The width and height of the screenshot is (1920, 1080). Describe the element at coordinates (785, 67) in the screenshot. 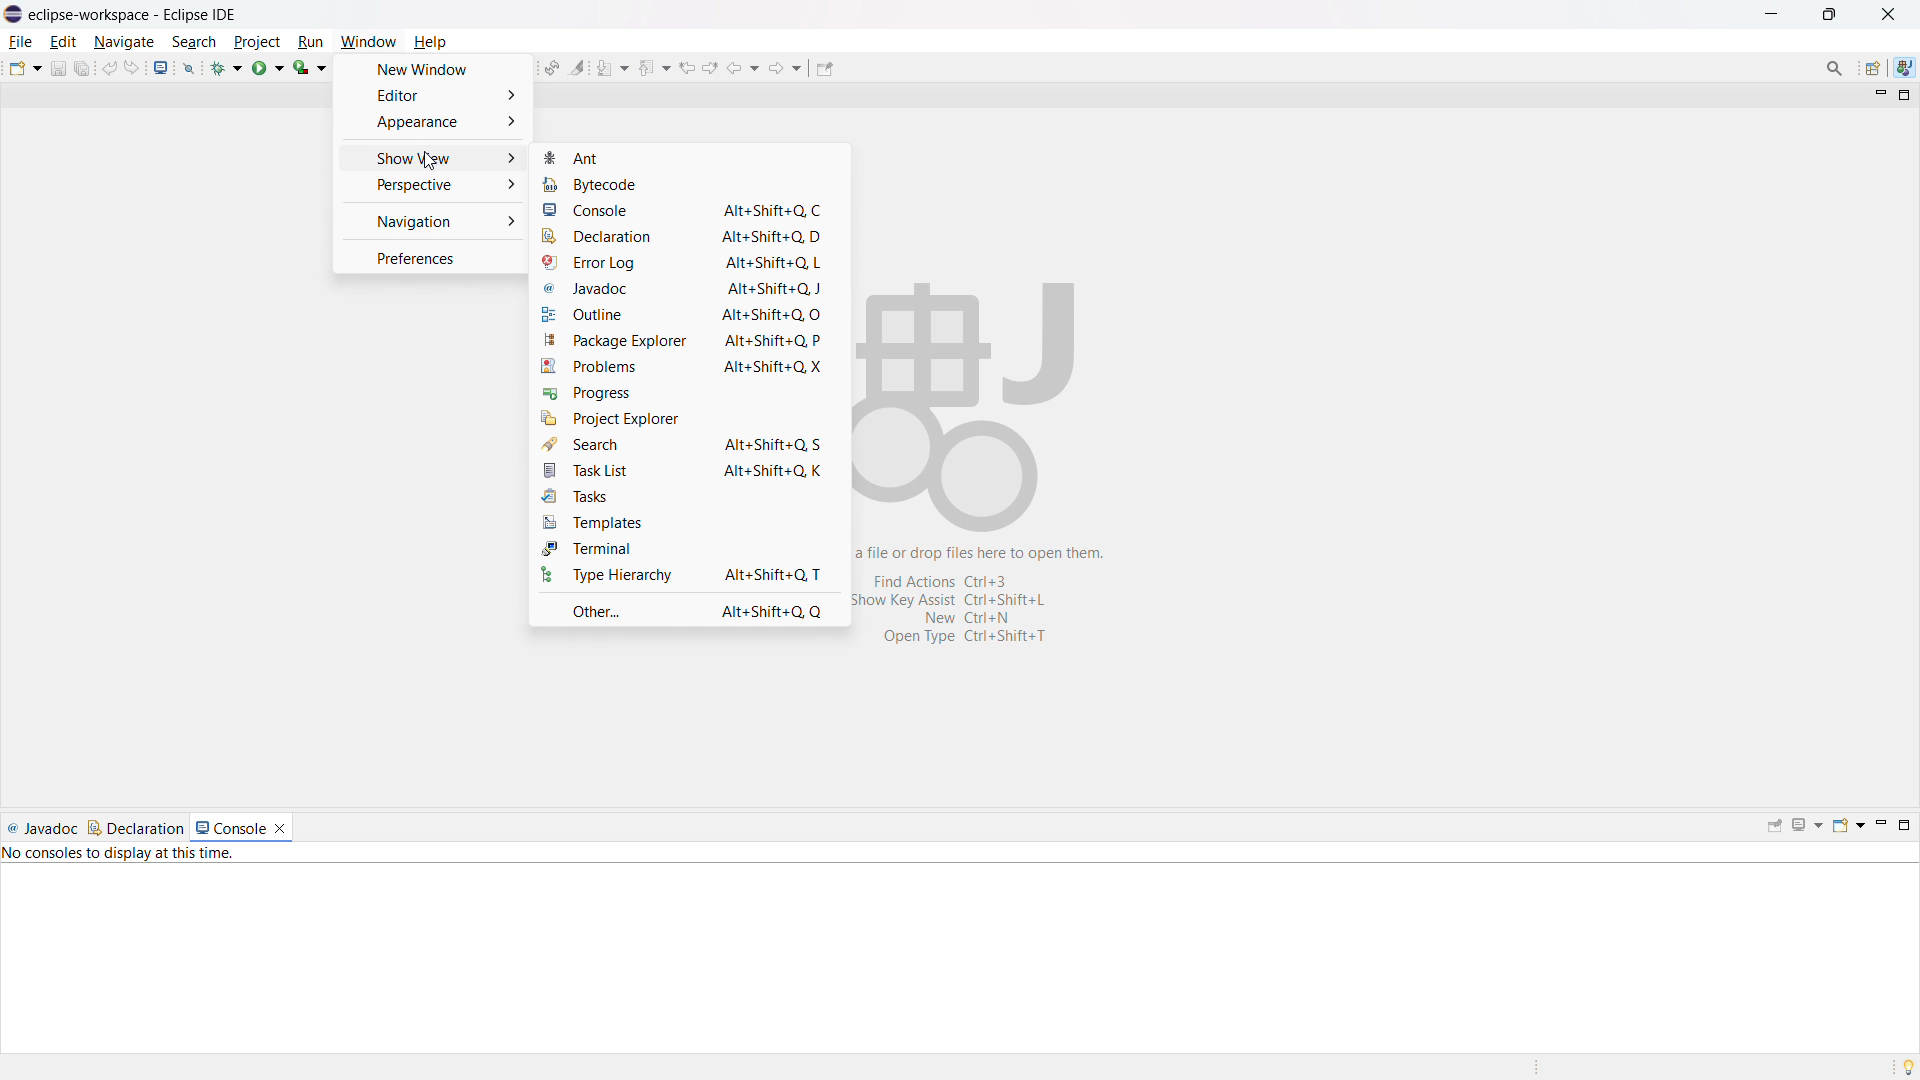

I see `forward` at that location.